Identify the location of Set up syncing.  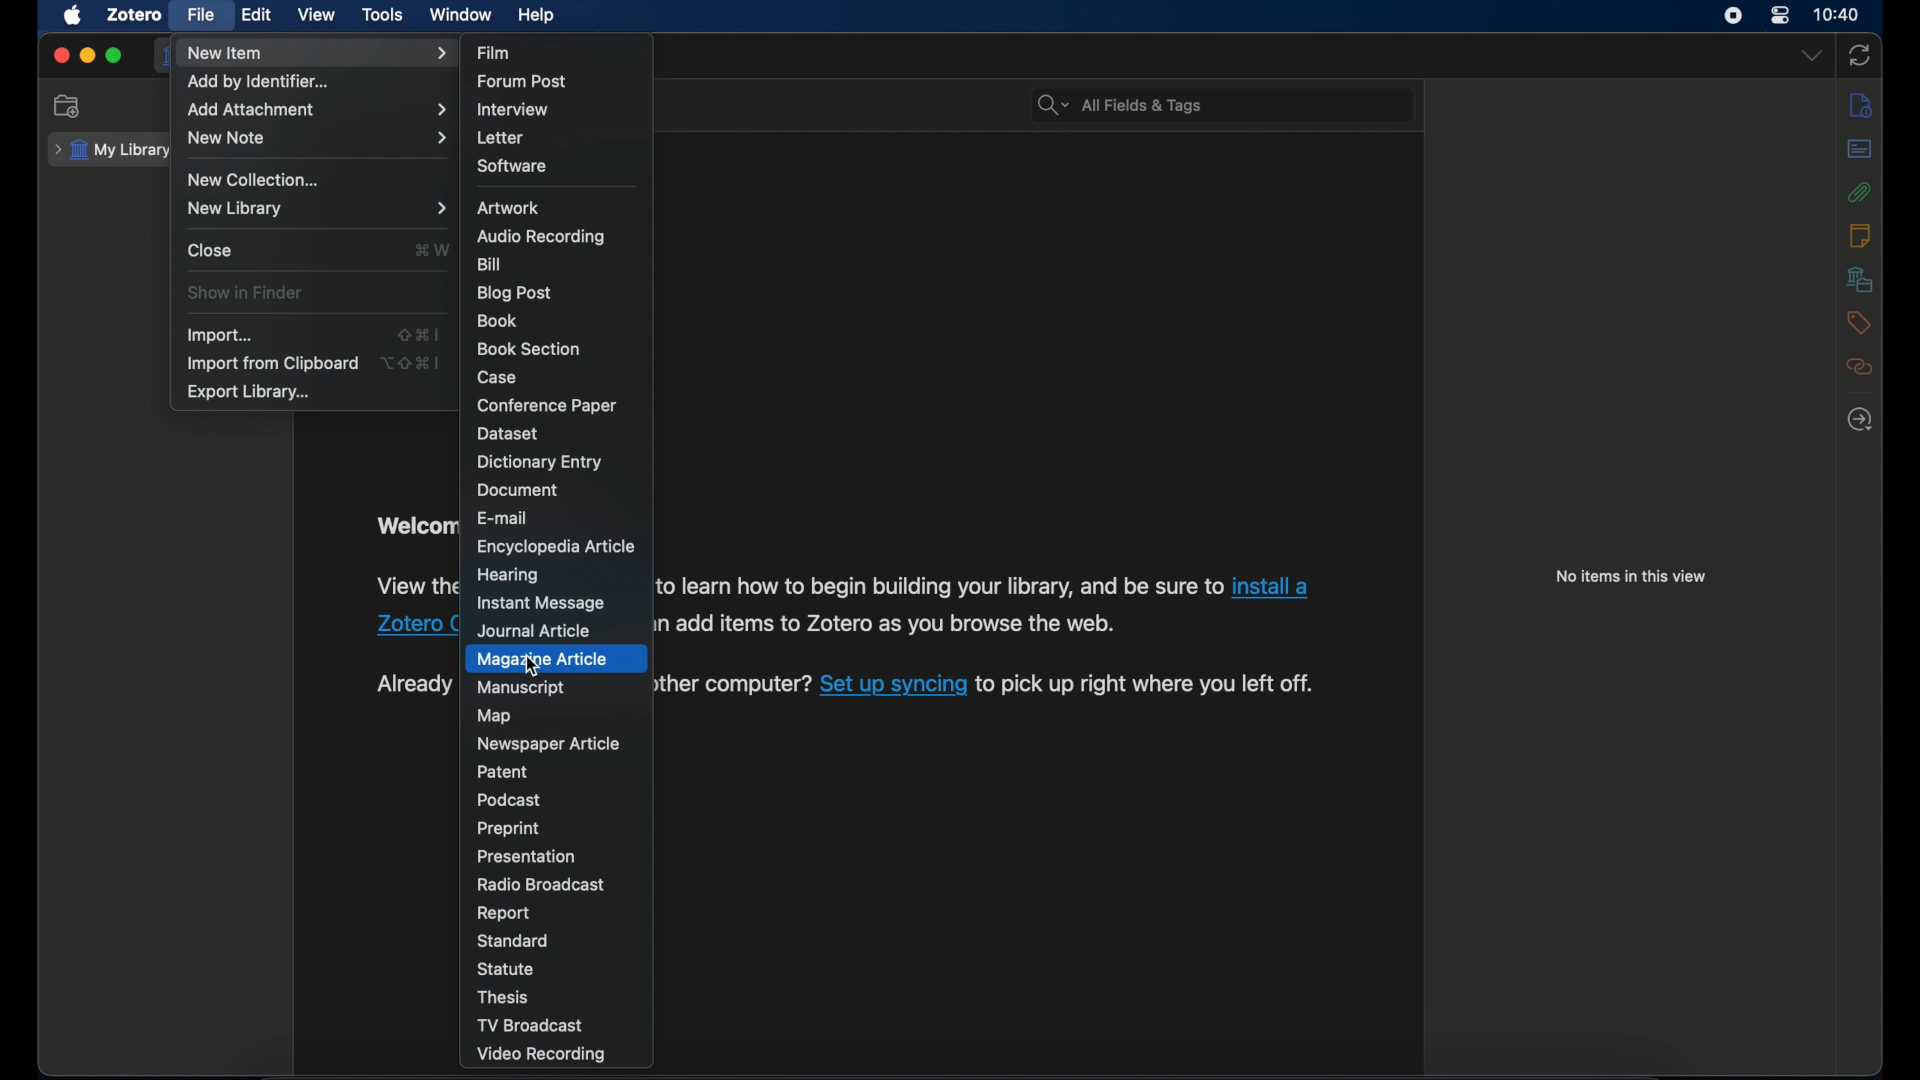
(894, 687).